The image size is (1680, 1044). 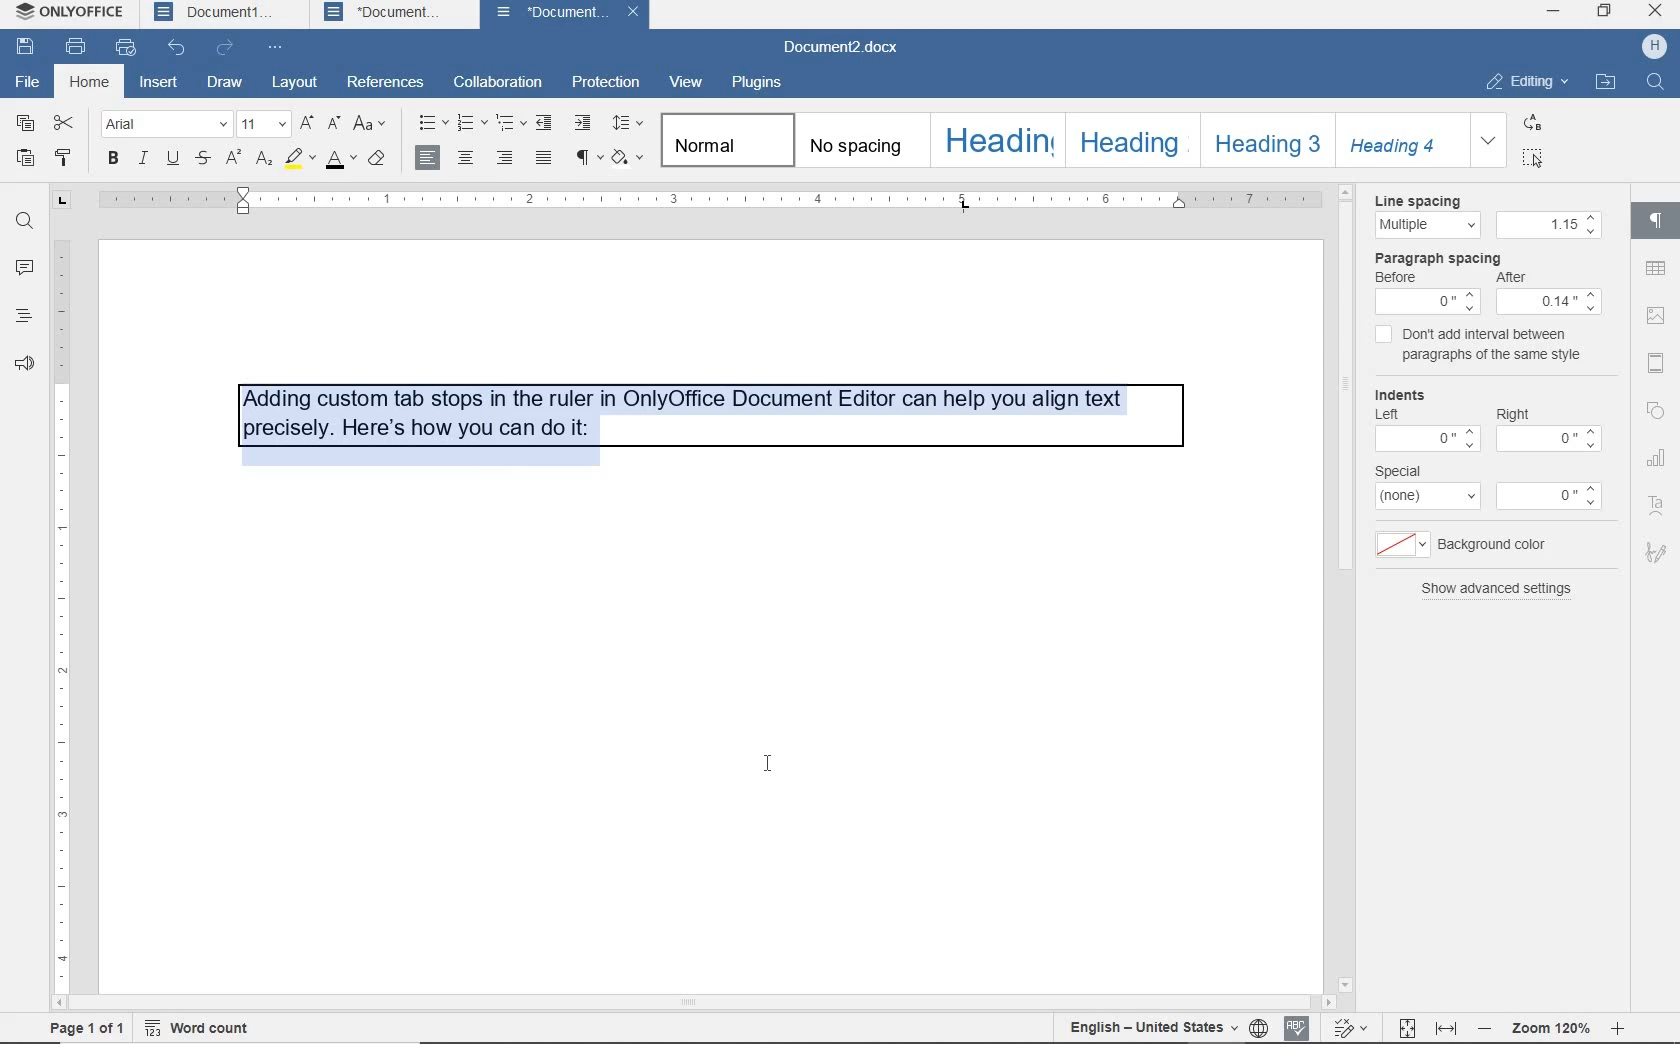 What do you see at coordinates (166, 124) in the screenshot?
I see `font` at bounding box center [166, 124].